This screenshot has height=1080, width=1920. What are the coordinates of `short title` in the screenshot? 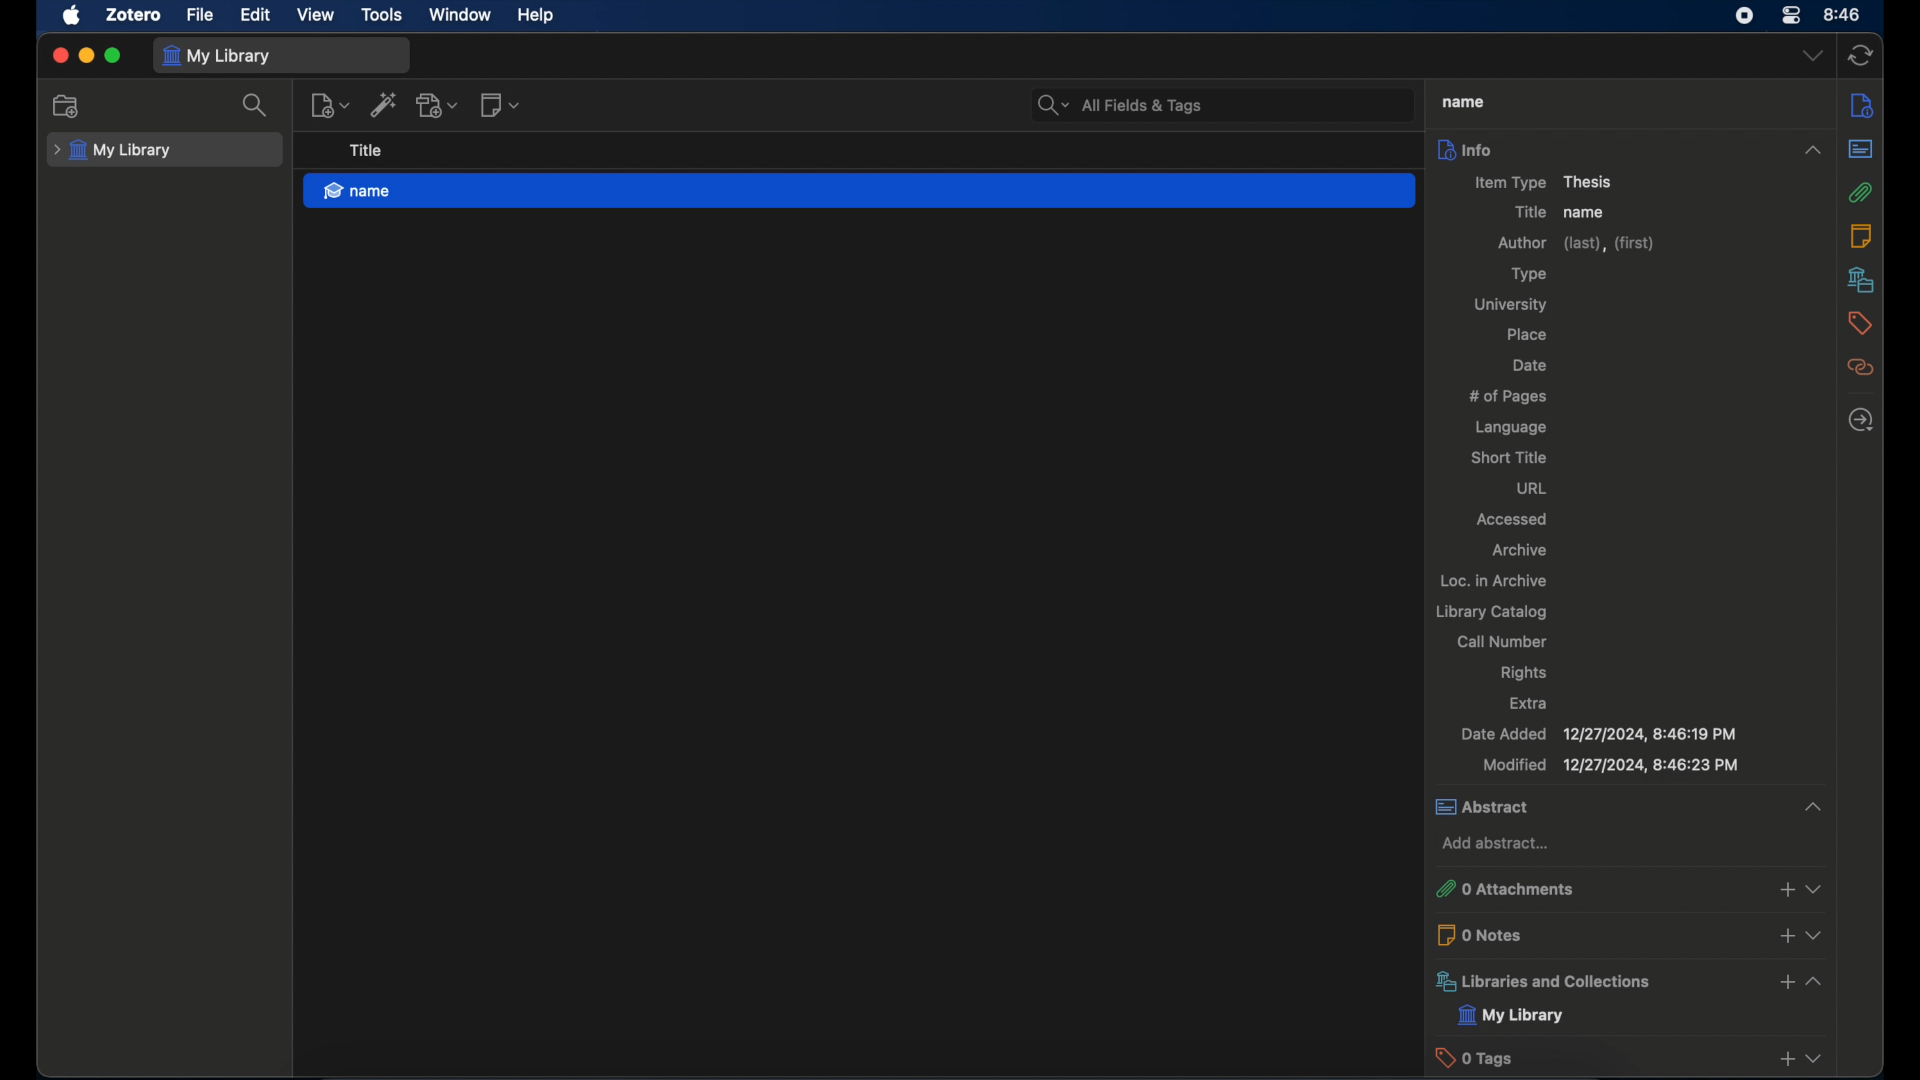 It's located at (1507, 458).